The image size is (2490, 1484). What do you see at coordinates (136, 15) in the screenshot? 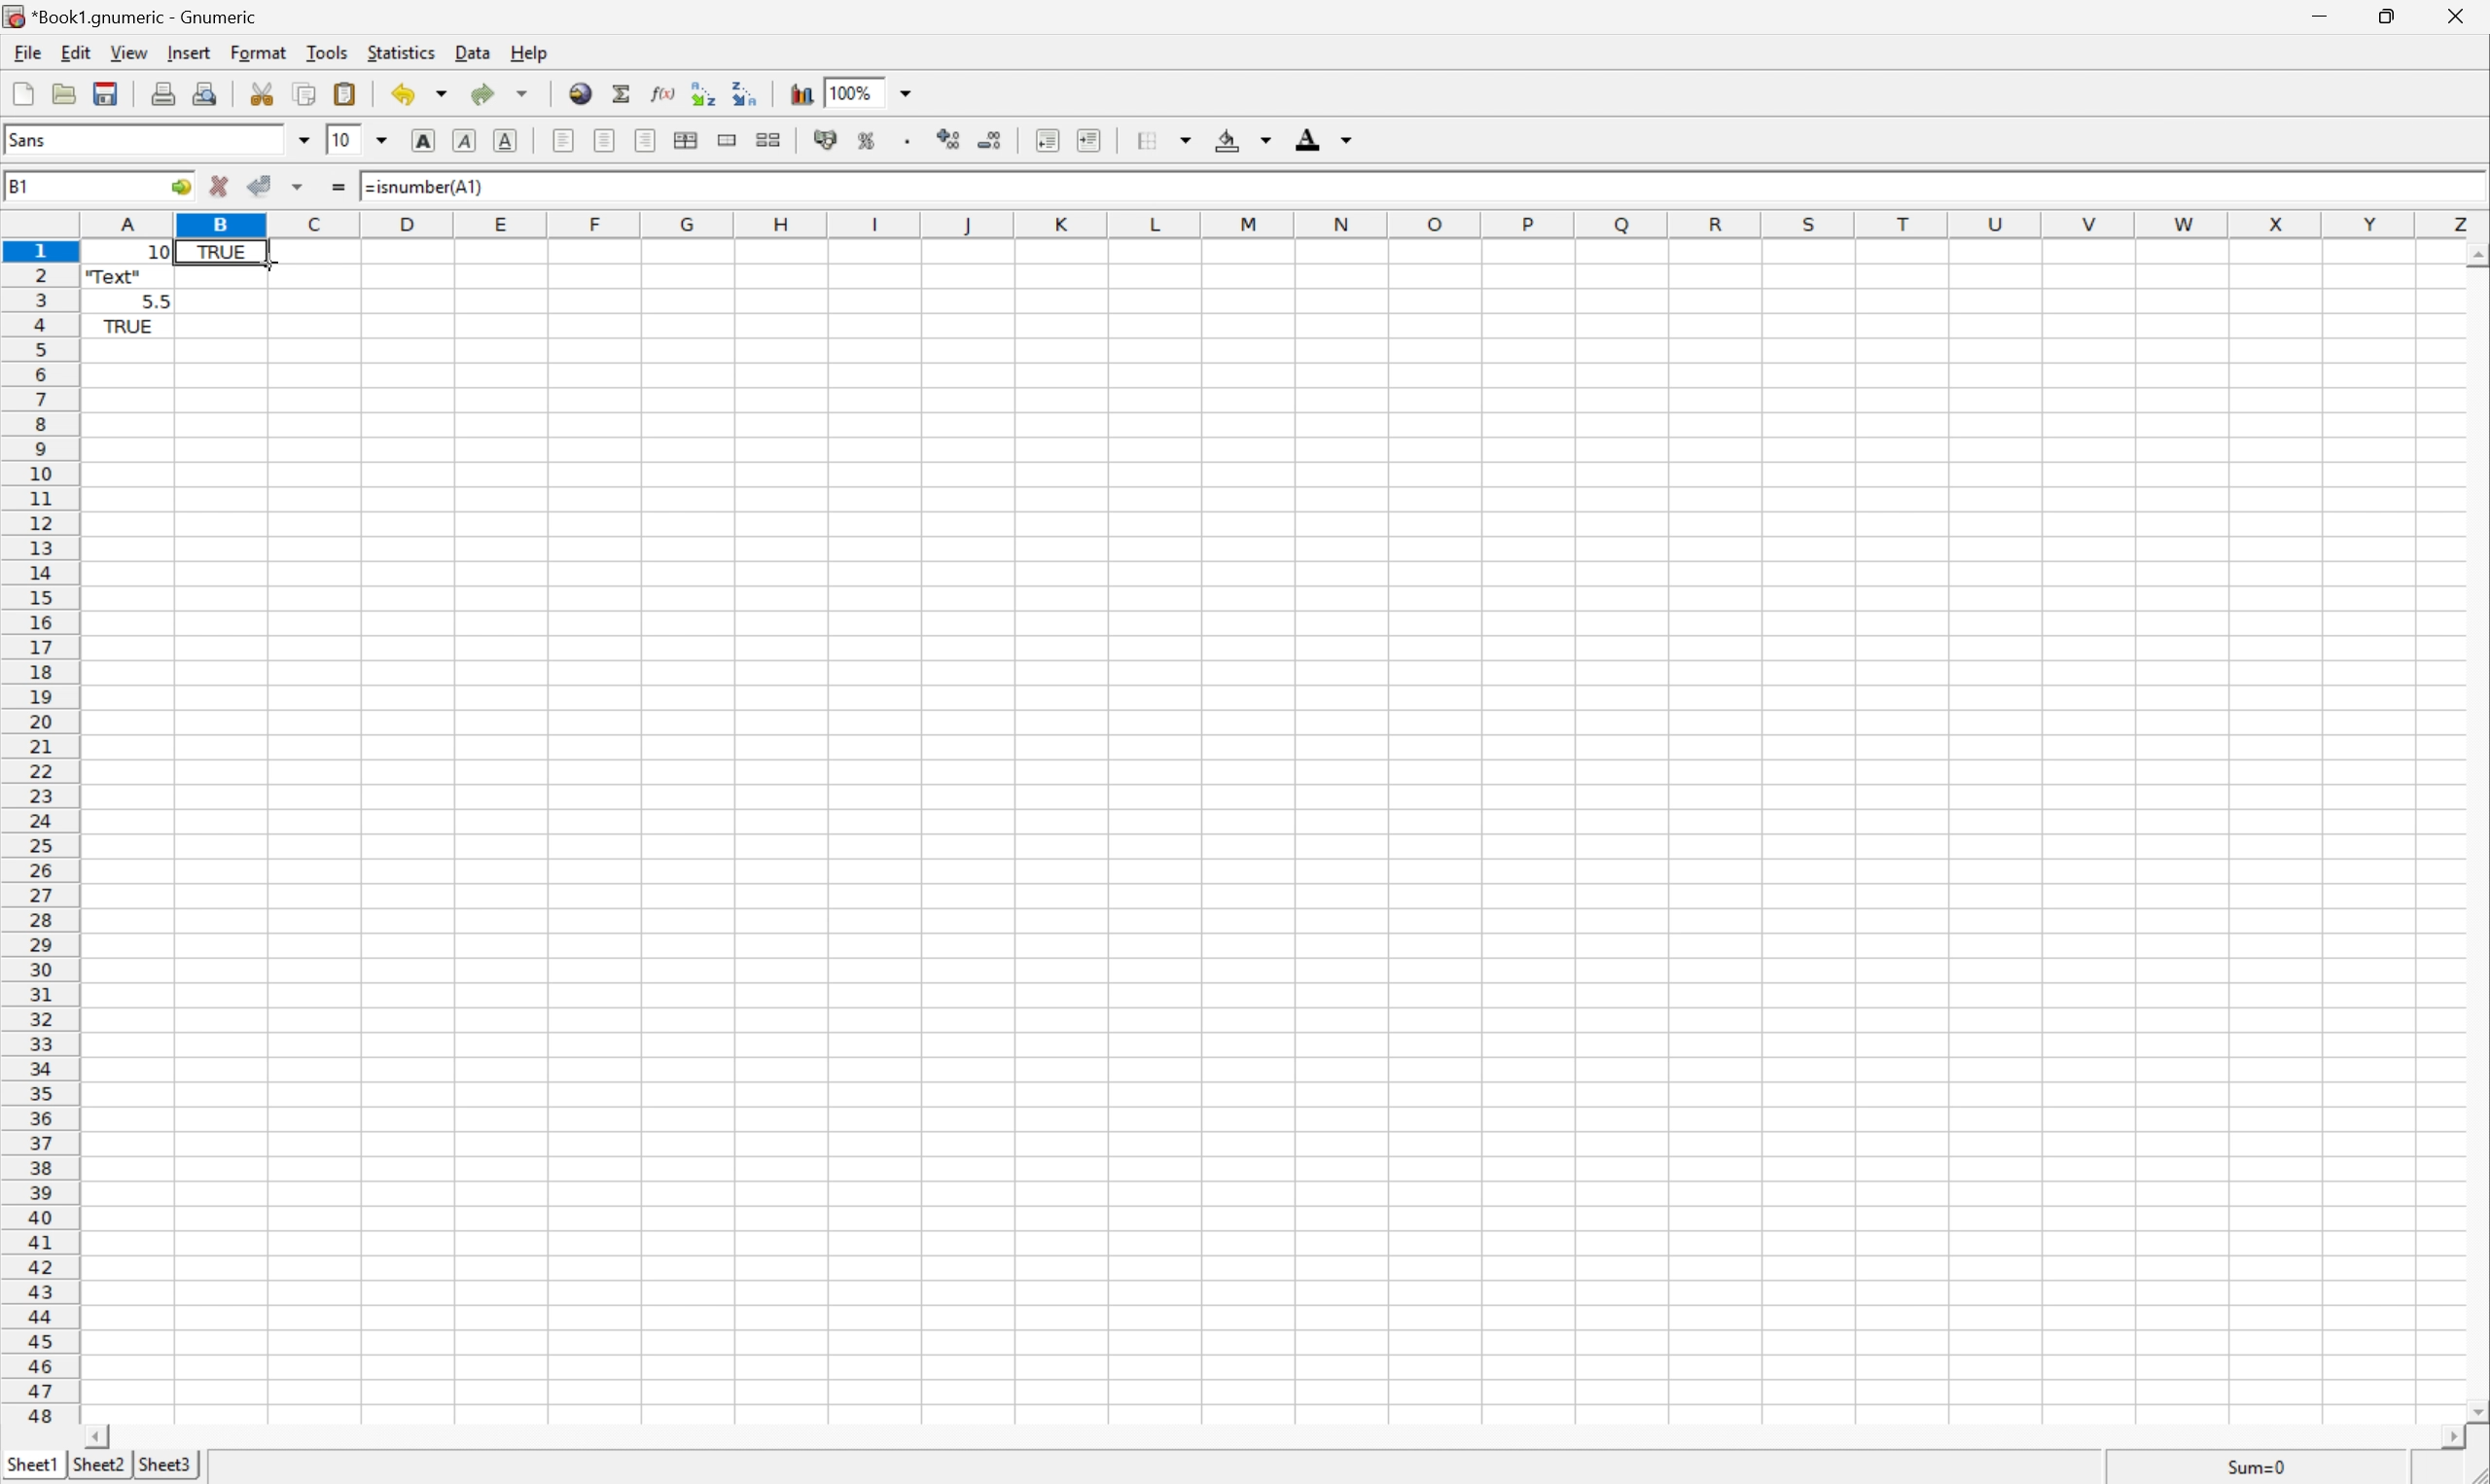
I see `*Book1.gnumeric - Gnumeric` at bounding box center [136, 15].